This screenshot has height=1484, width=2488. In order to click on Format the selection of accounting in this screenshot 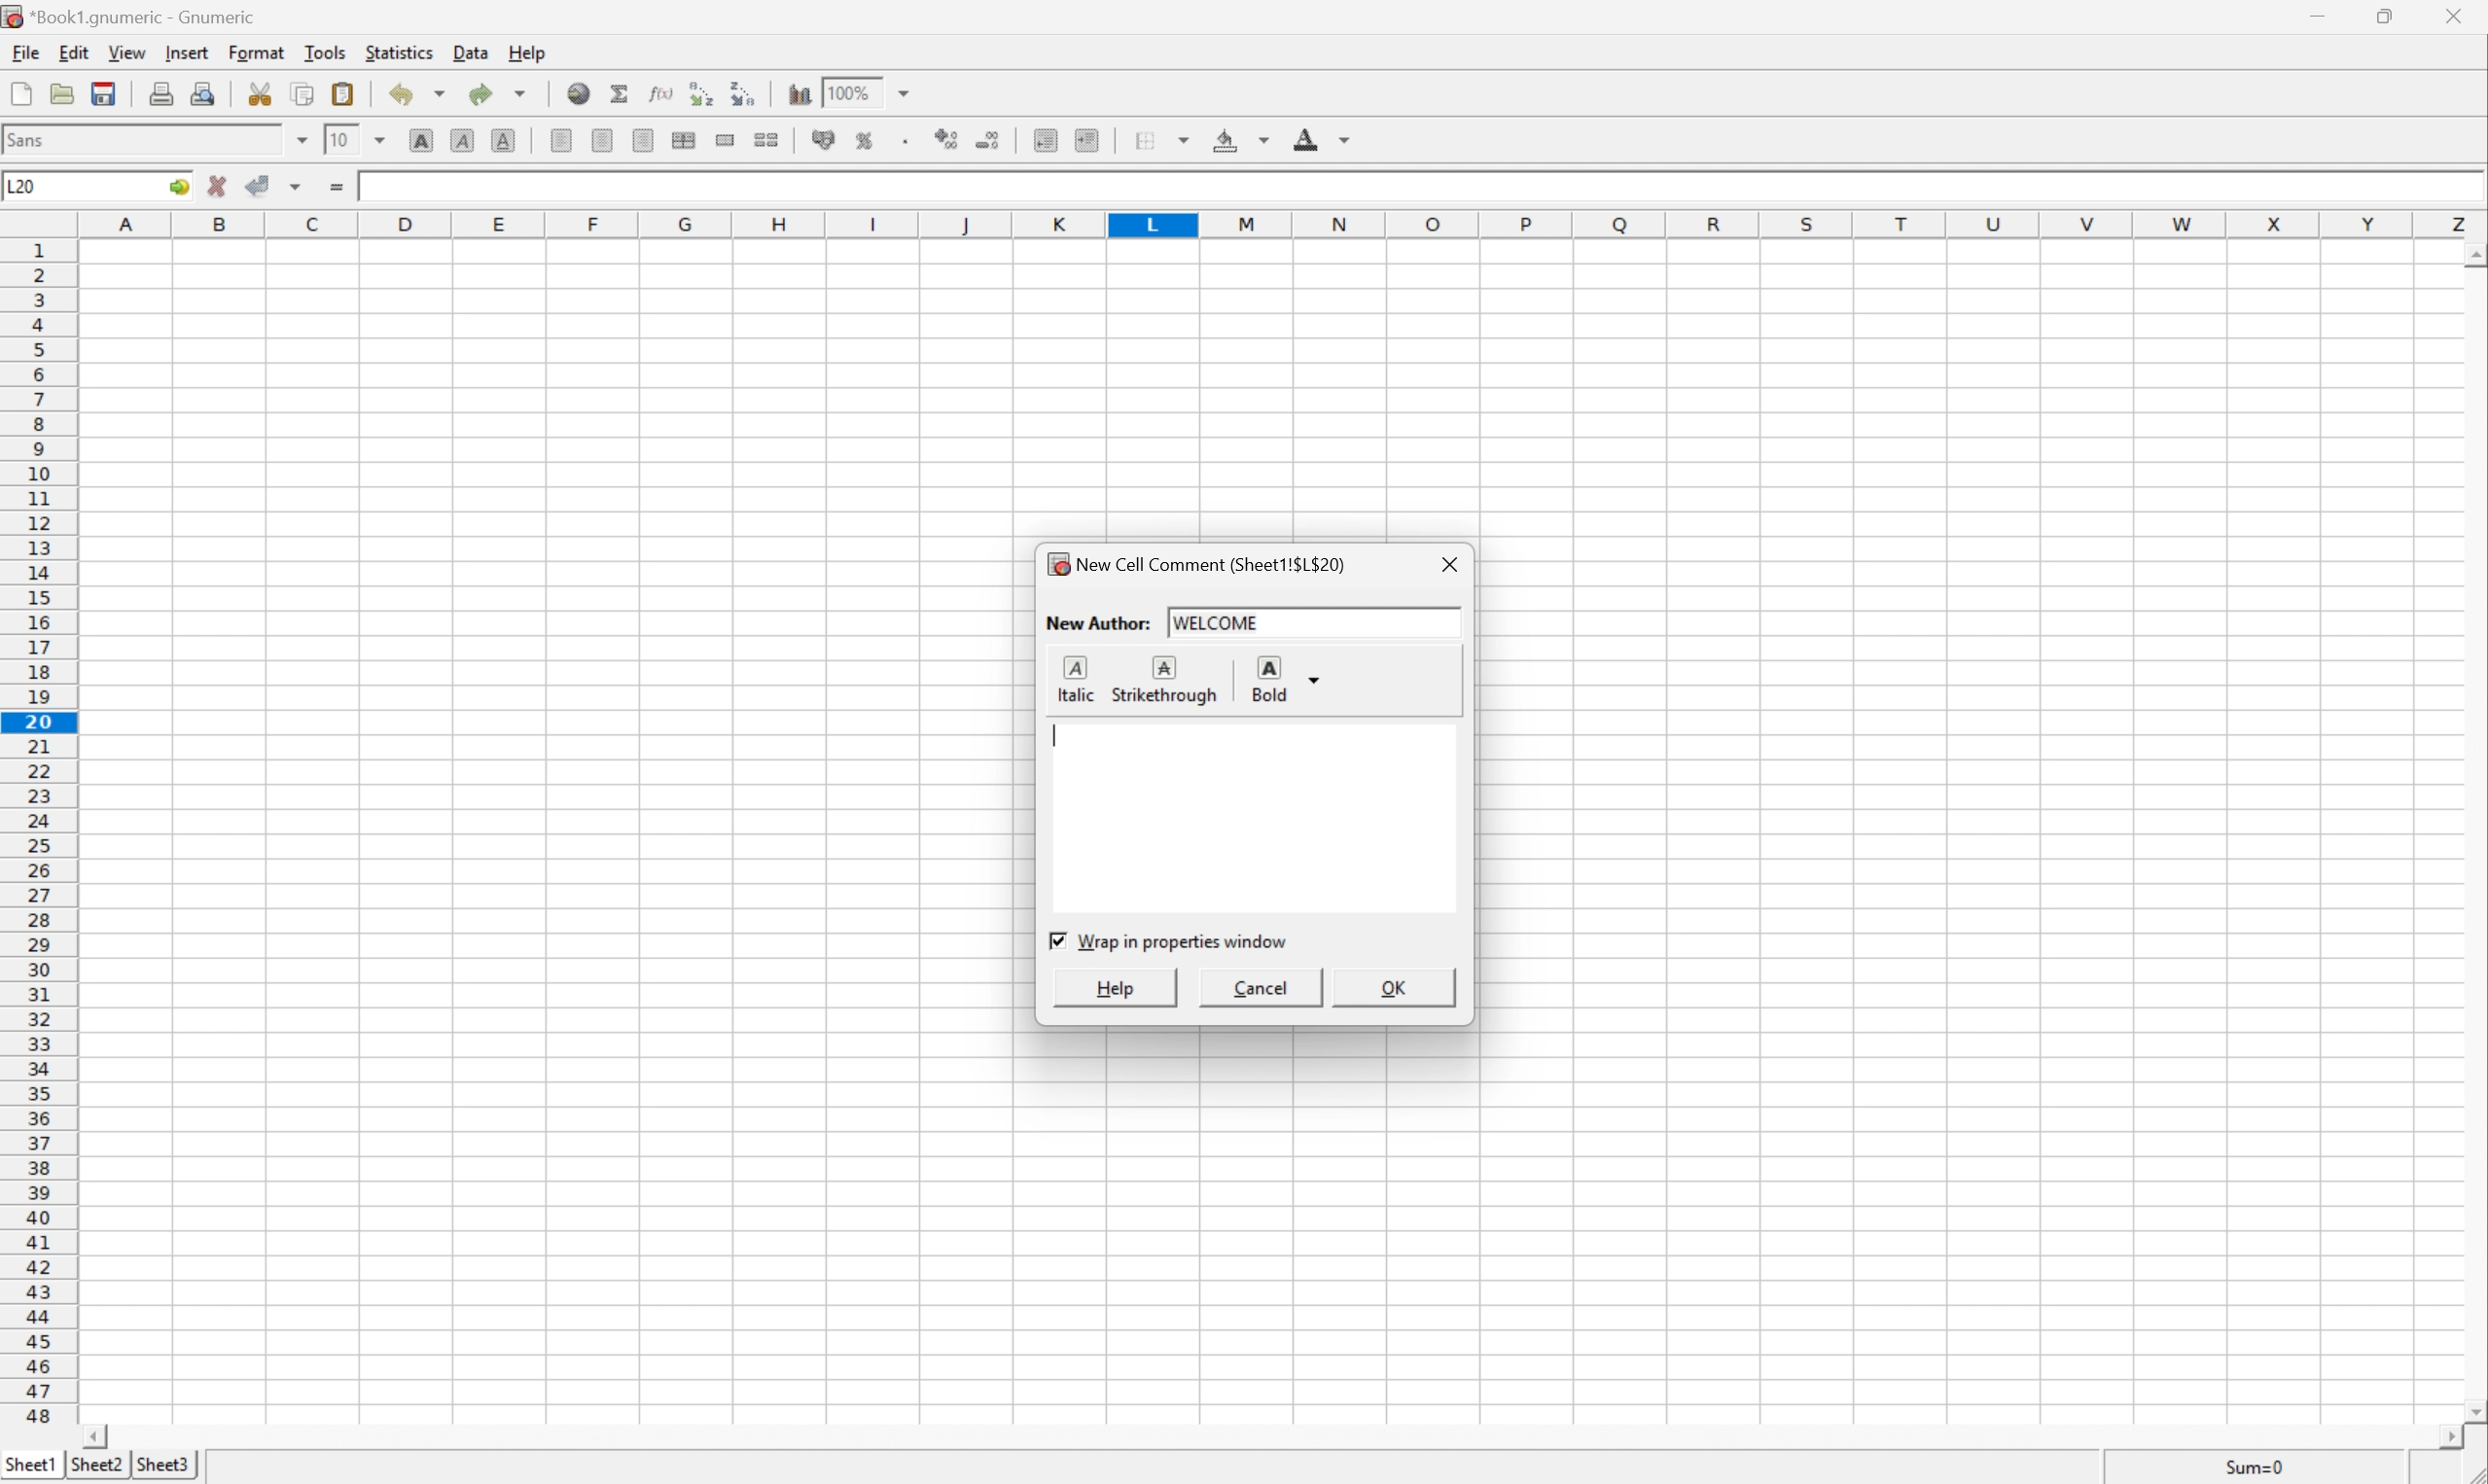, I will do `click(826, 140)`.